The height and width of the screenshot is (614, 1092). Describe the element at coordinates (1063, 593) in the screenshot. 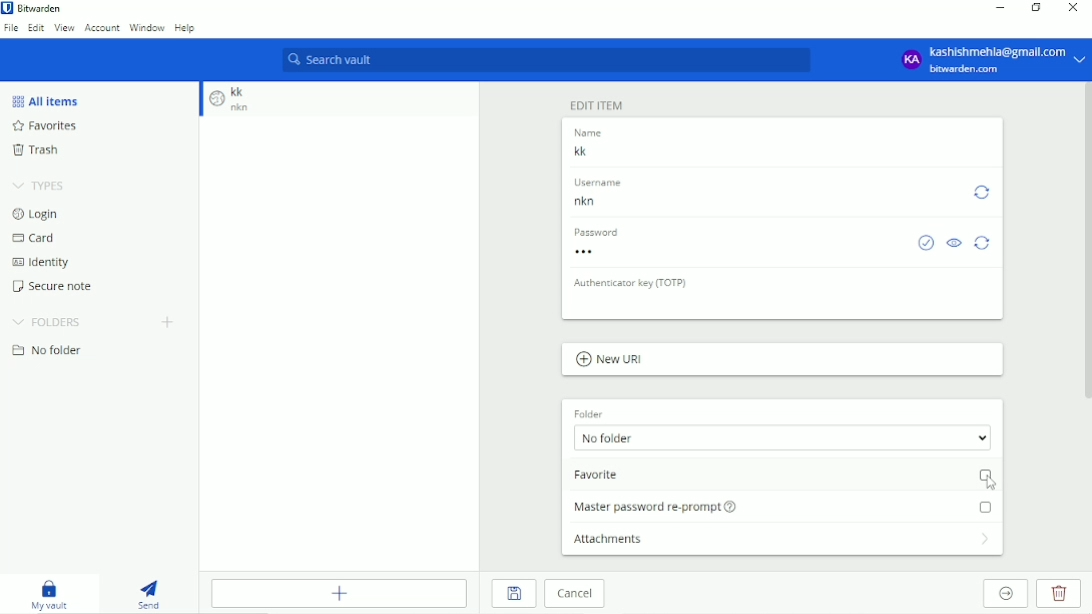

I see `Delete` at that location.